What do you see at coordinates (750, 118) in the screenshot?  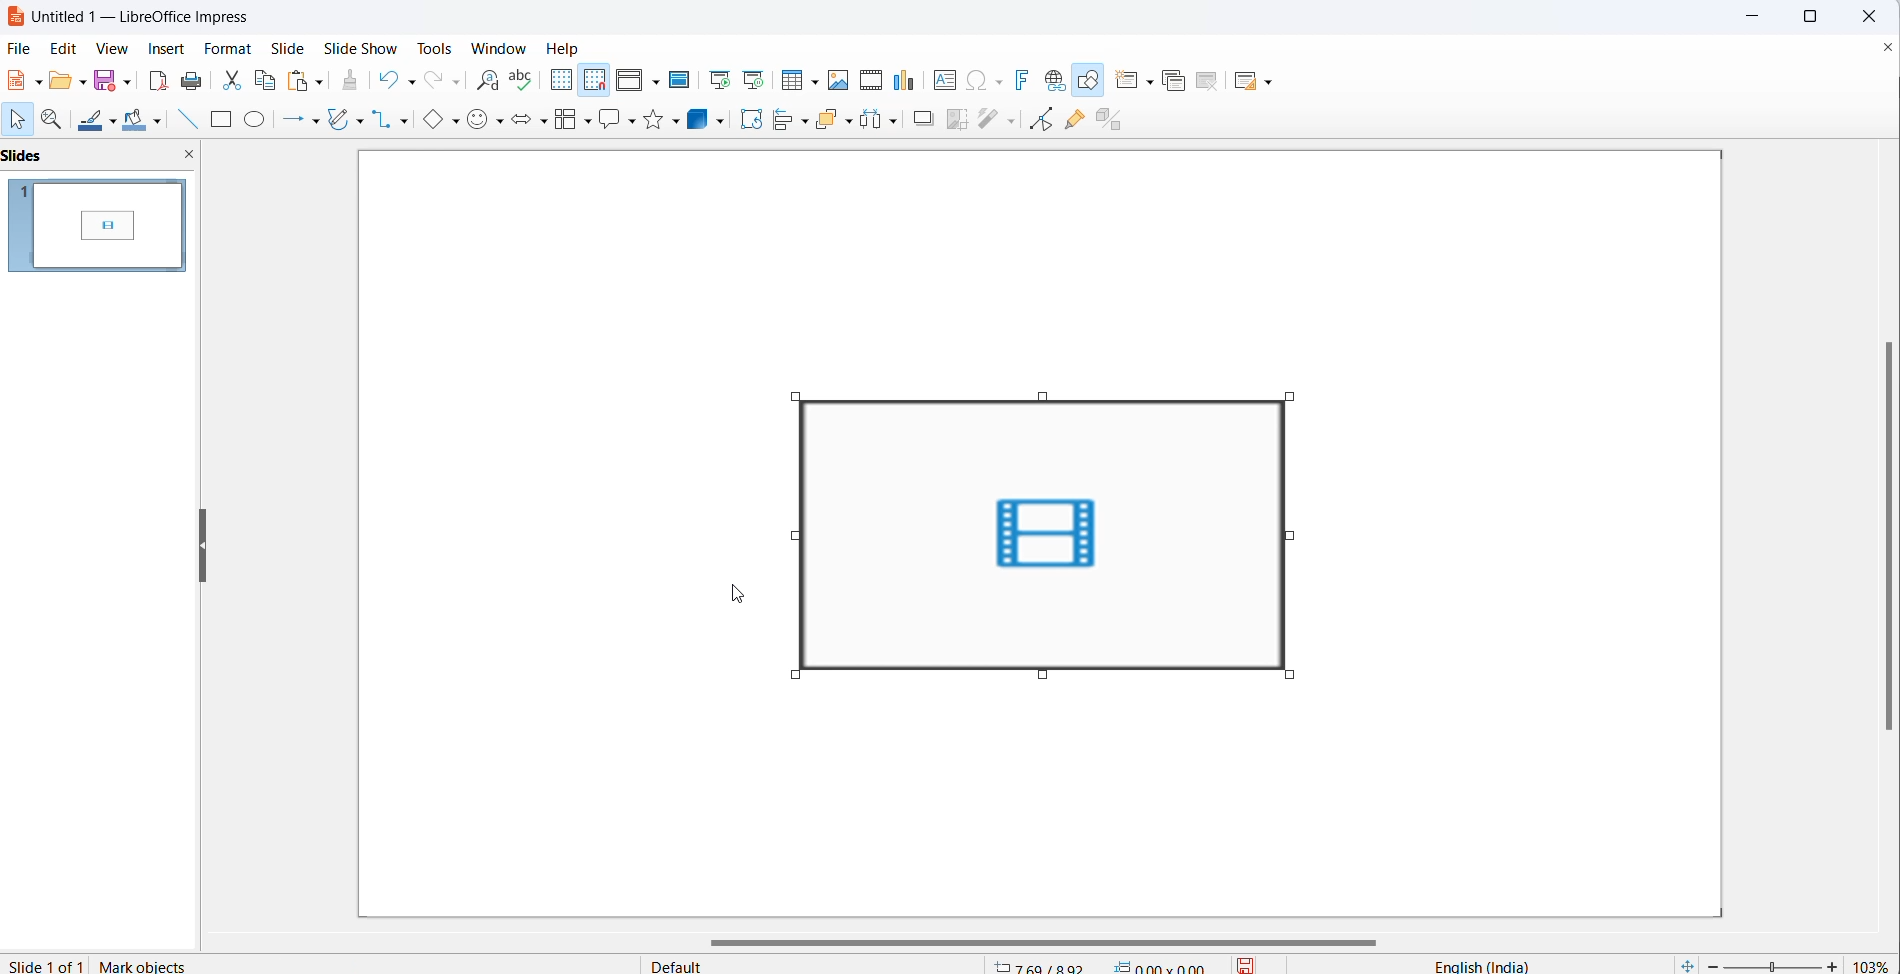 I see `rotate` at bounding box center [750, 118].